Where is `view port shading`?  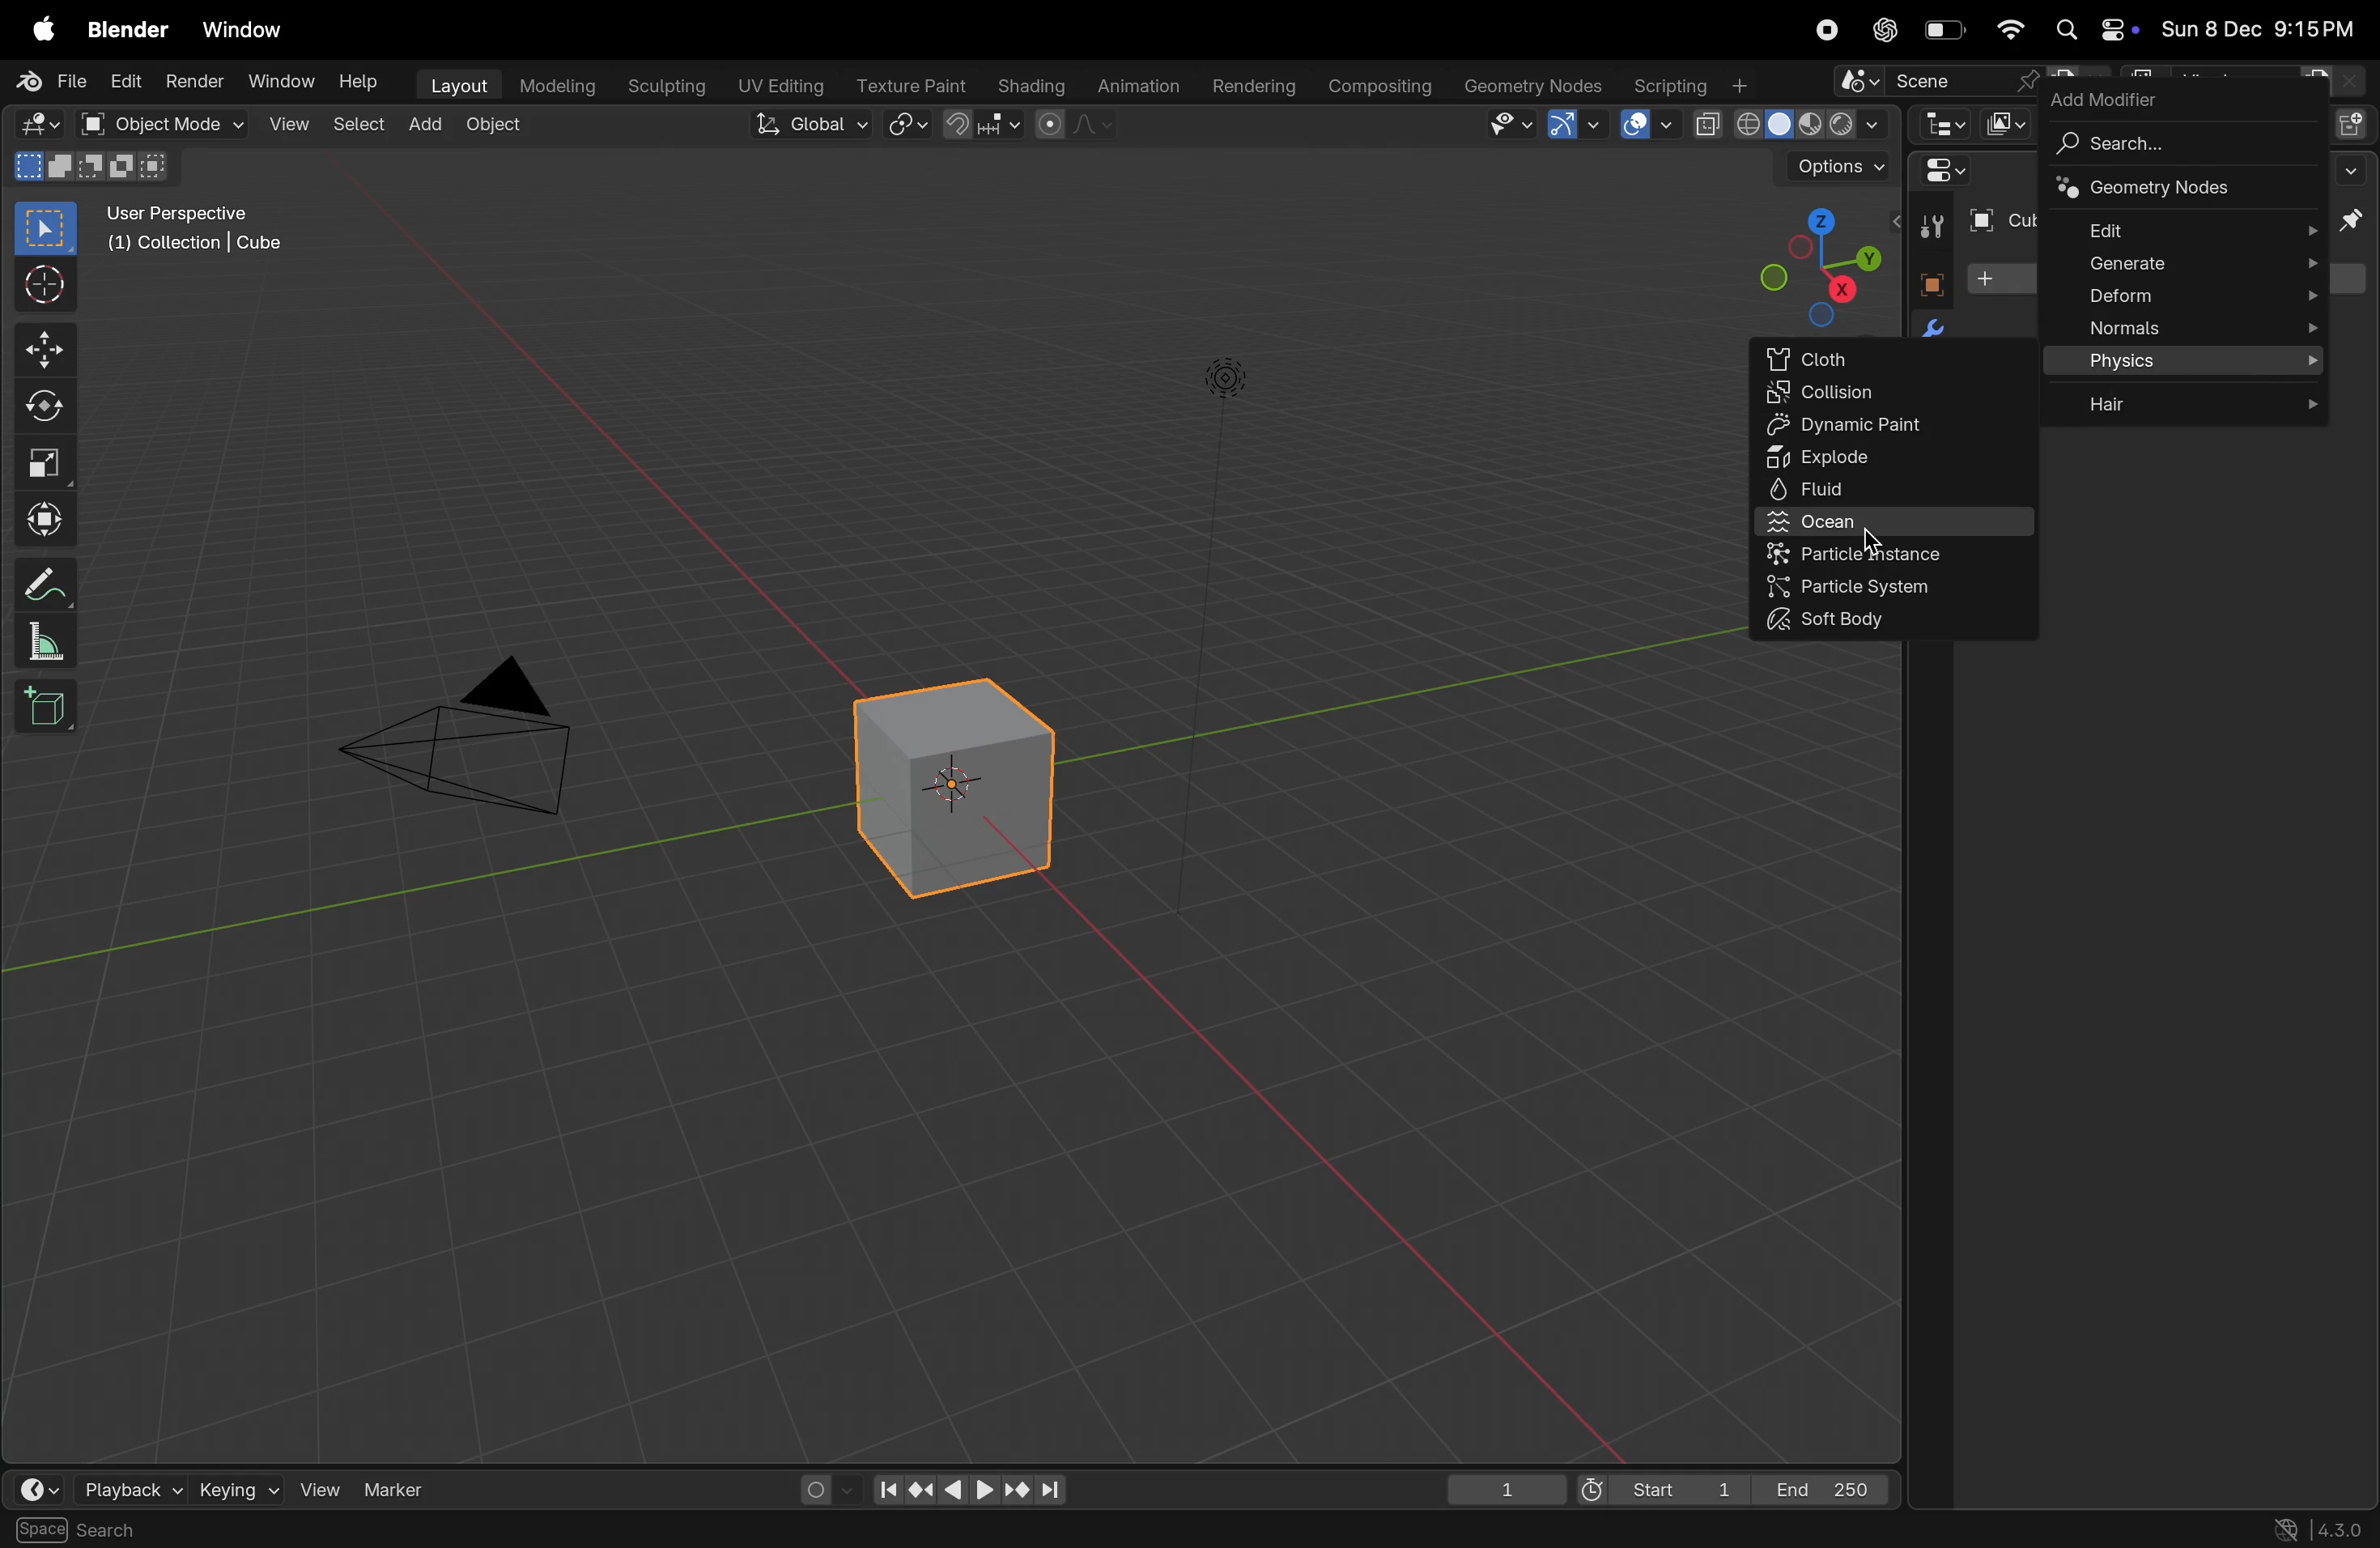 view port shading is located at coordinates (1788, 125).